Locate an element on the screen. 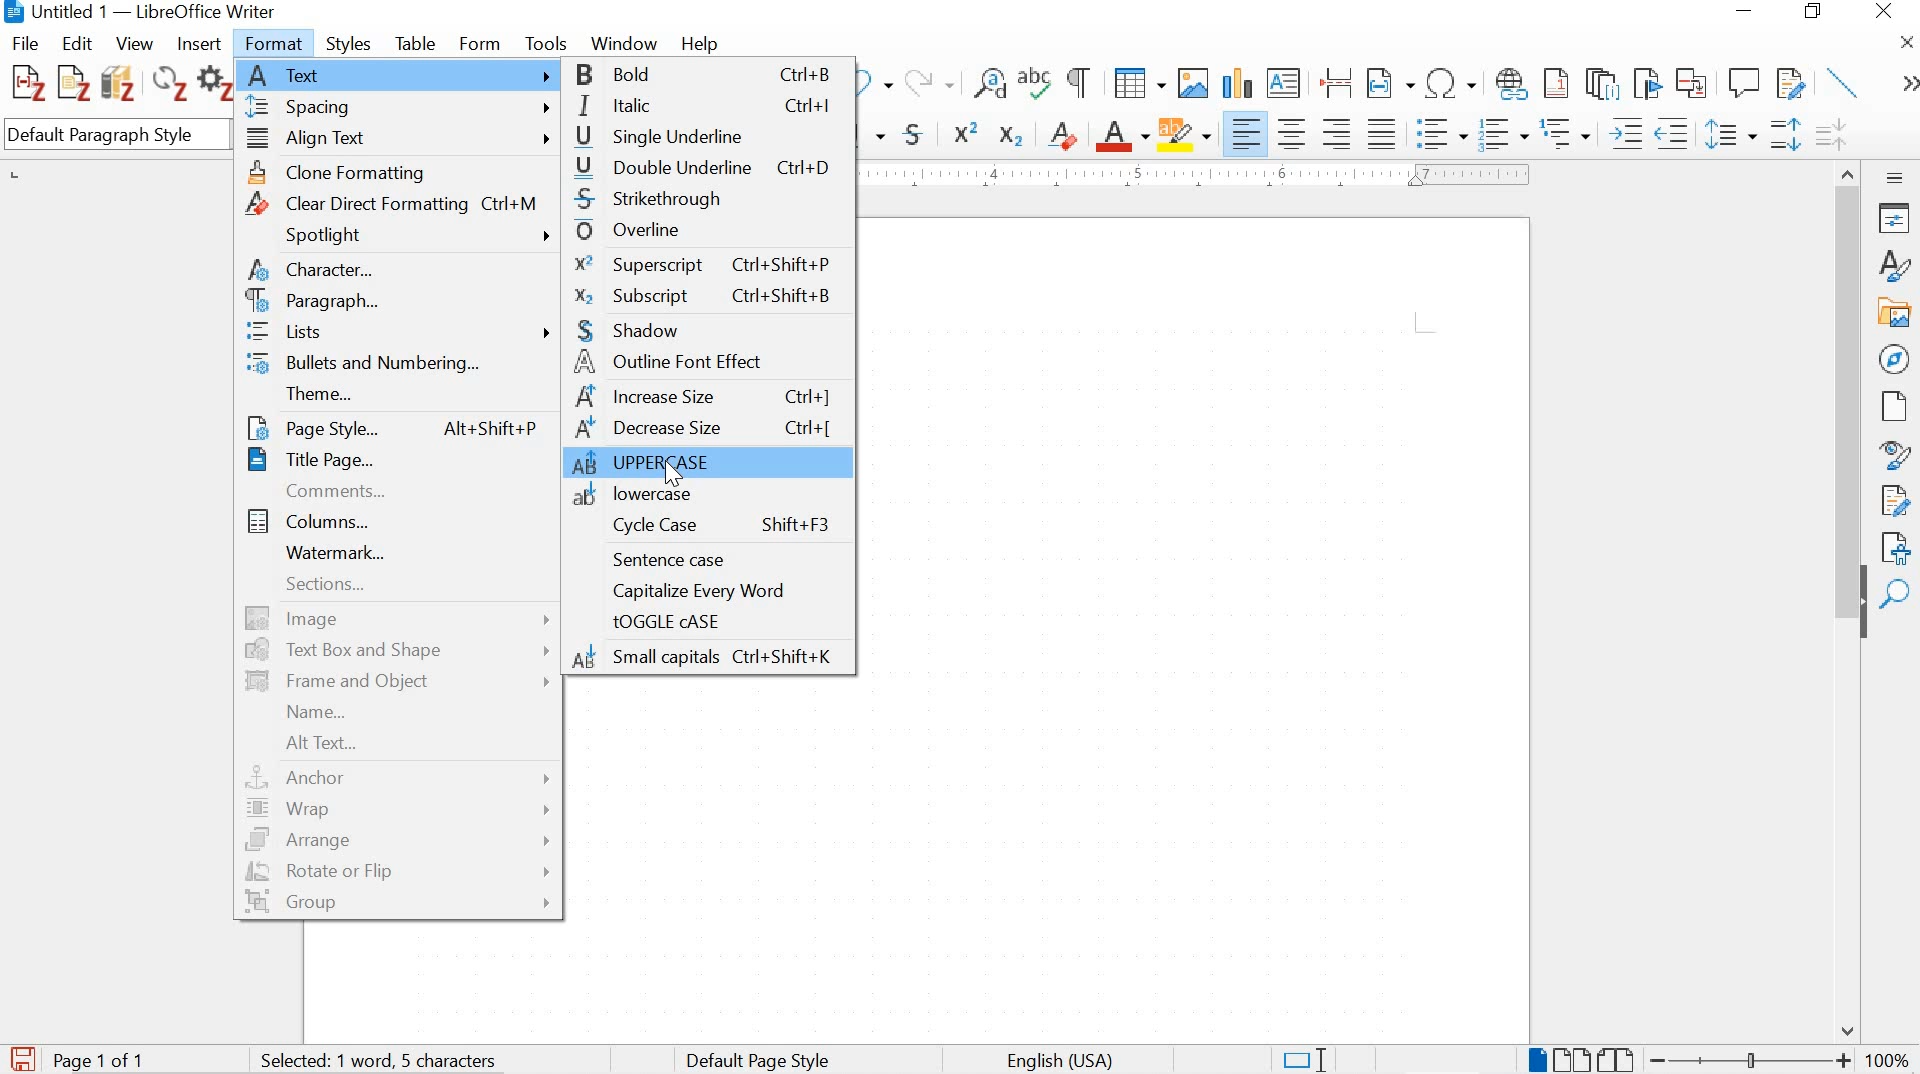 The image size is (1920, 1074). format is located at coordinates (277, 41).